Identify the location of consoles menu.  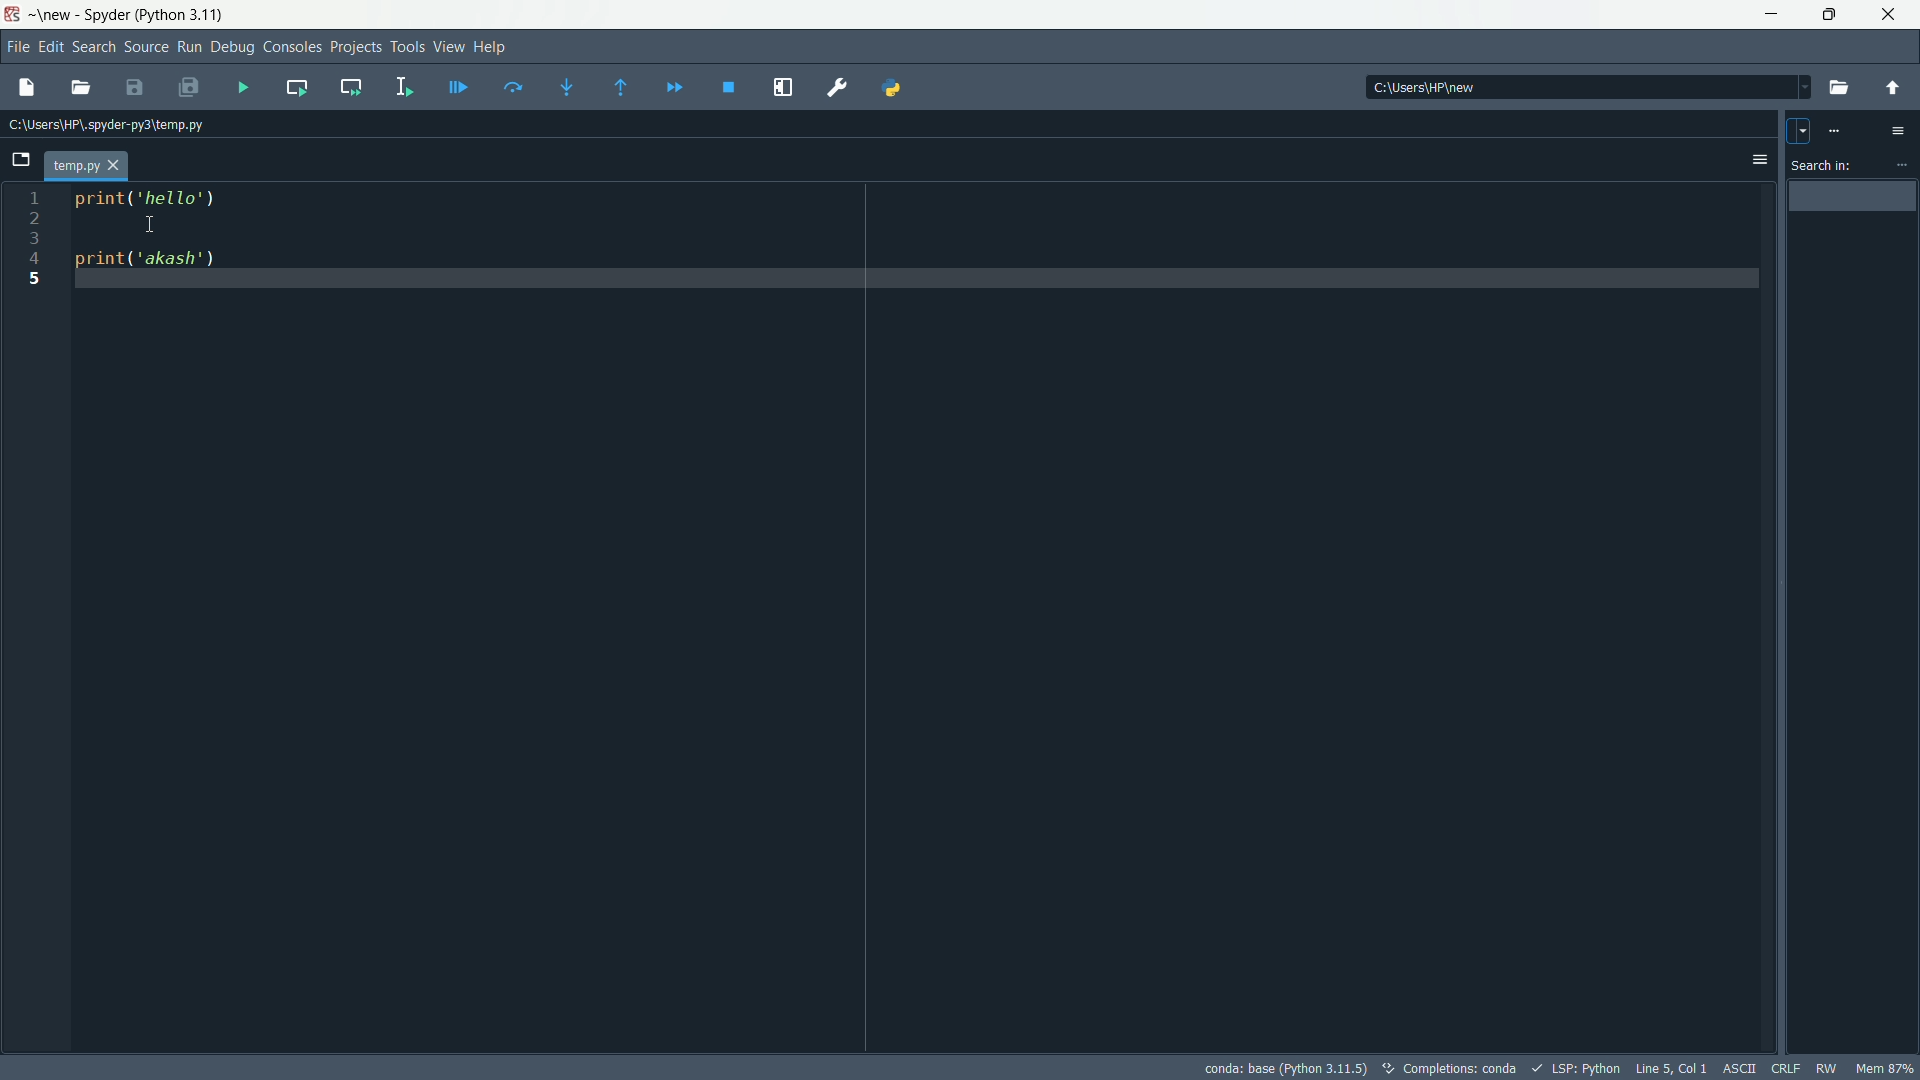
(292, 48).